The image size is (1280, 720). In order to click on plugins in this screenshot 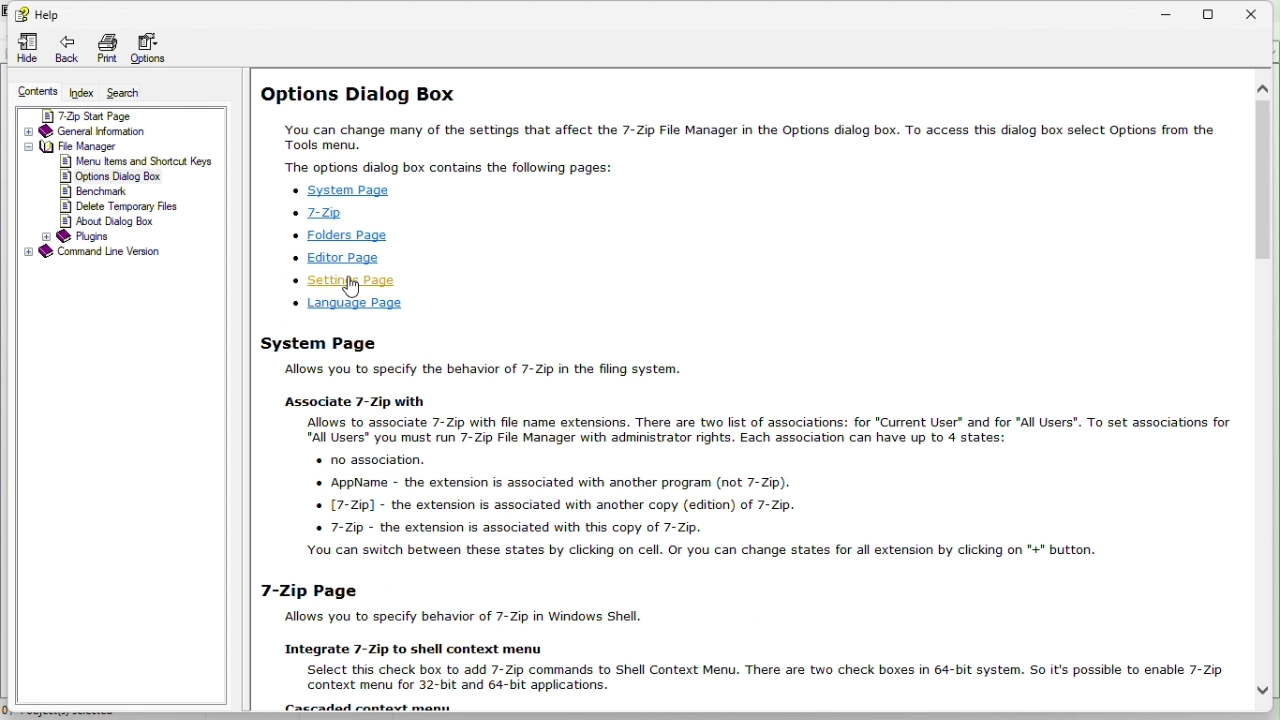, I will do `click(91, 236)`.